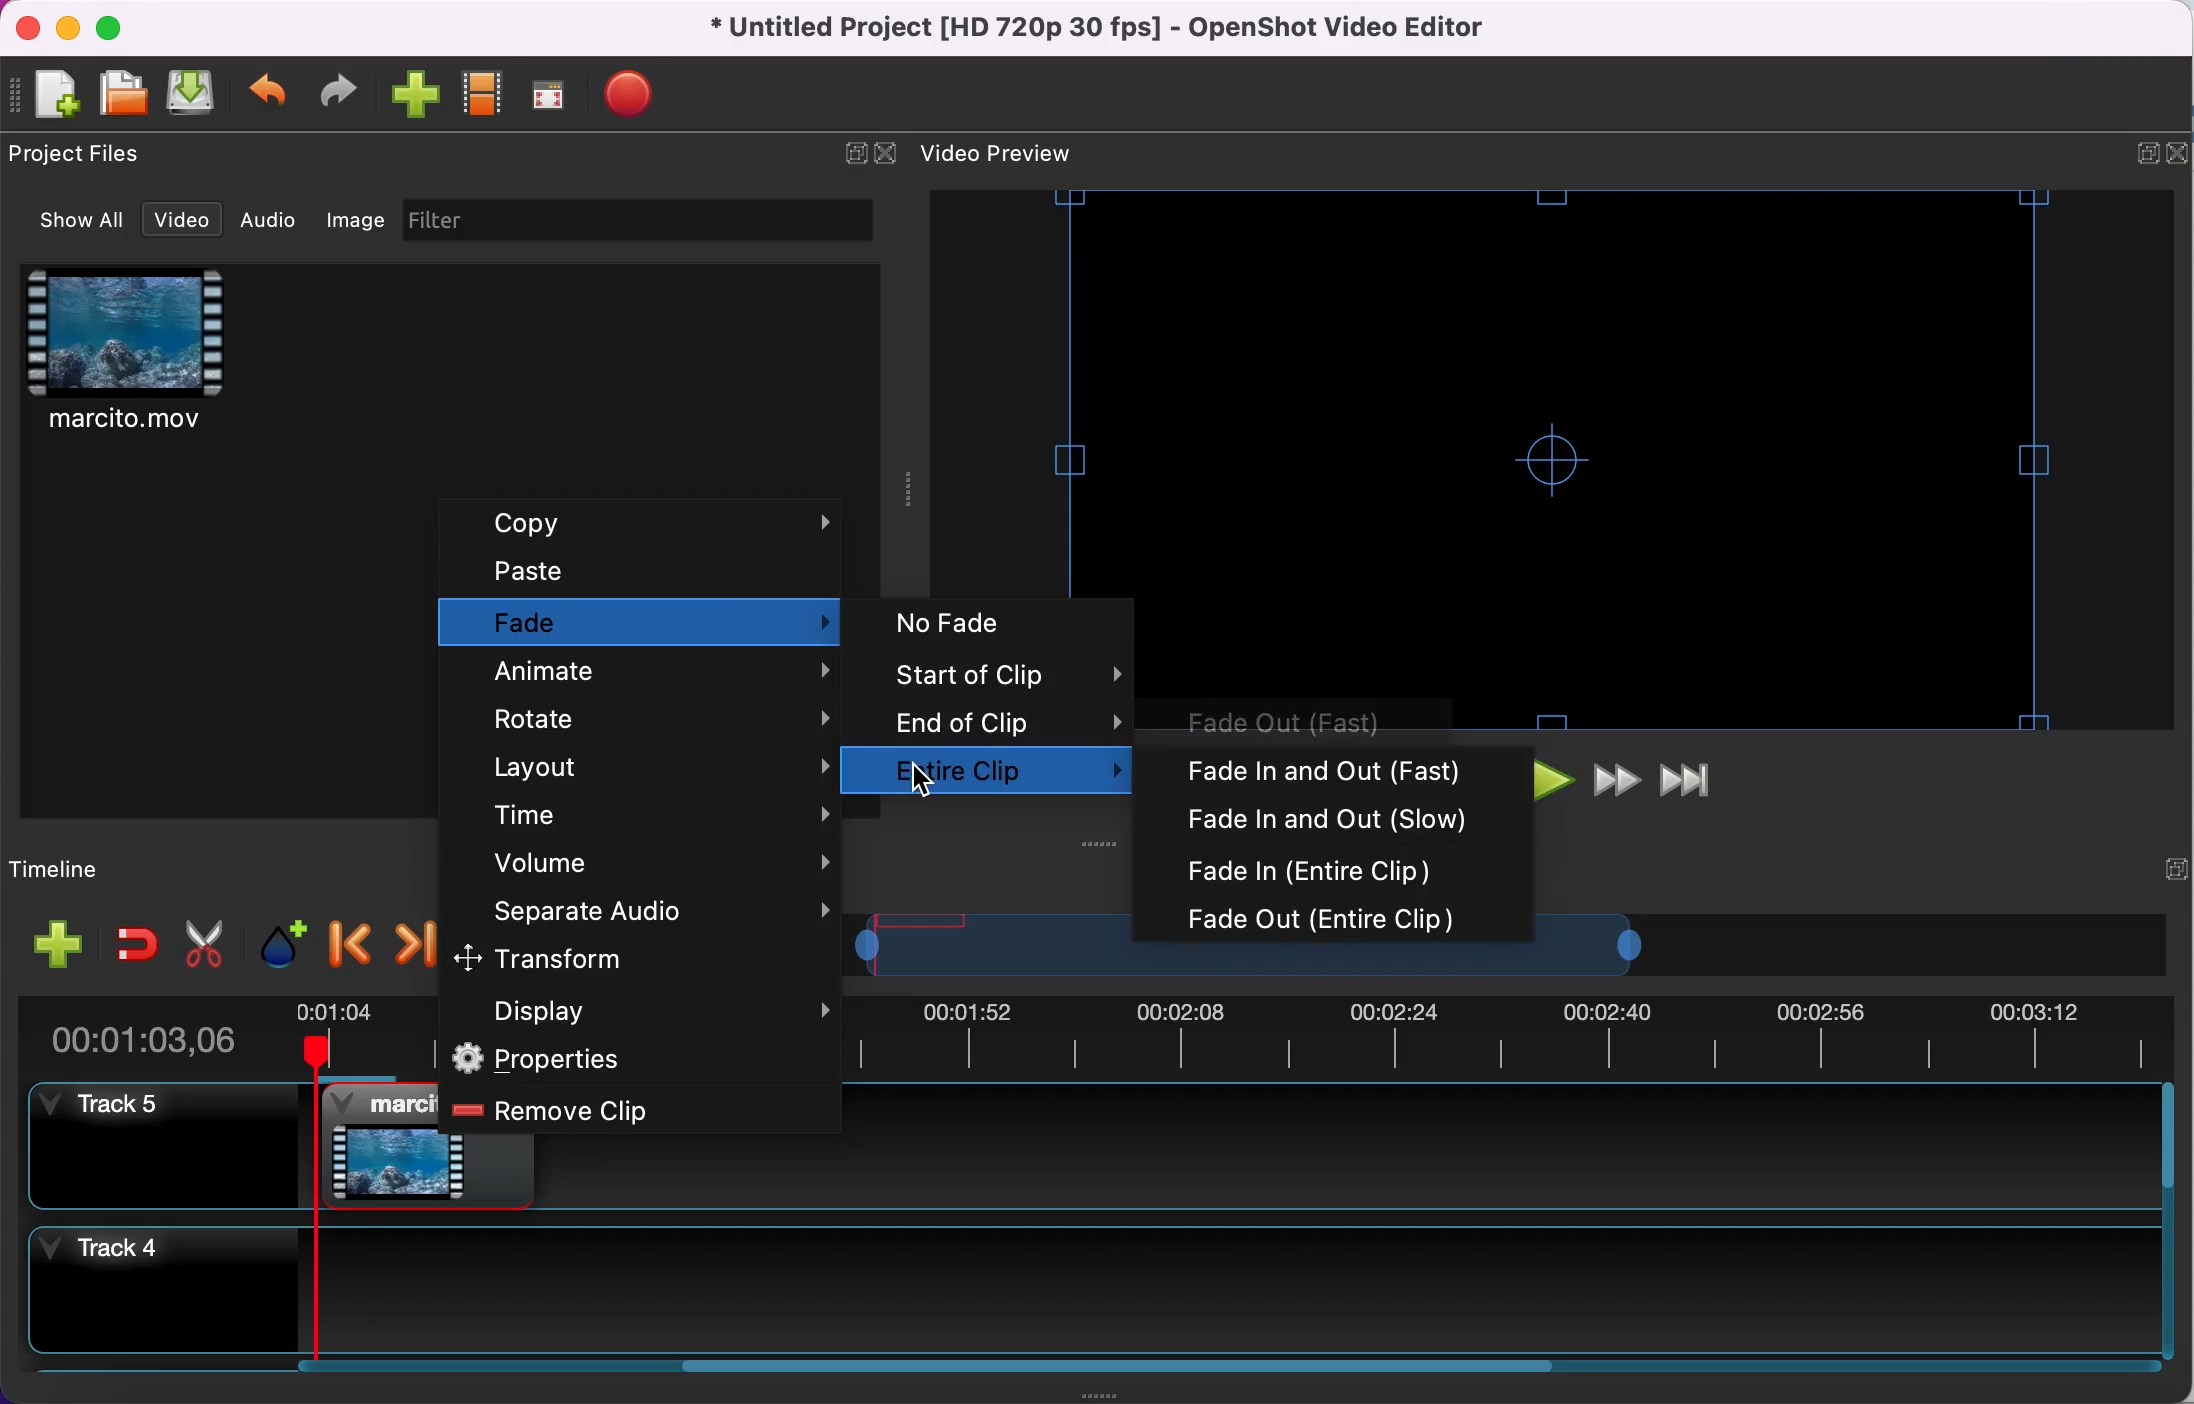 The width and height of the screenshot is (2194, 1404). I want to click on maximize, so click(124, 31).